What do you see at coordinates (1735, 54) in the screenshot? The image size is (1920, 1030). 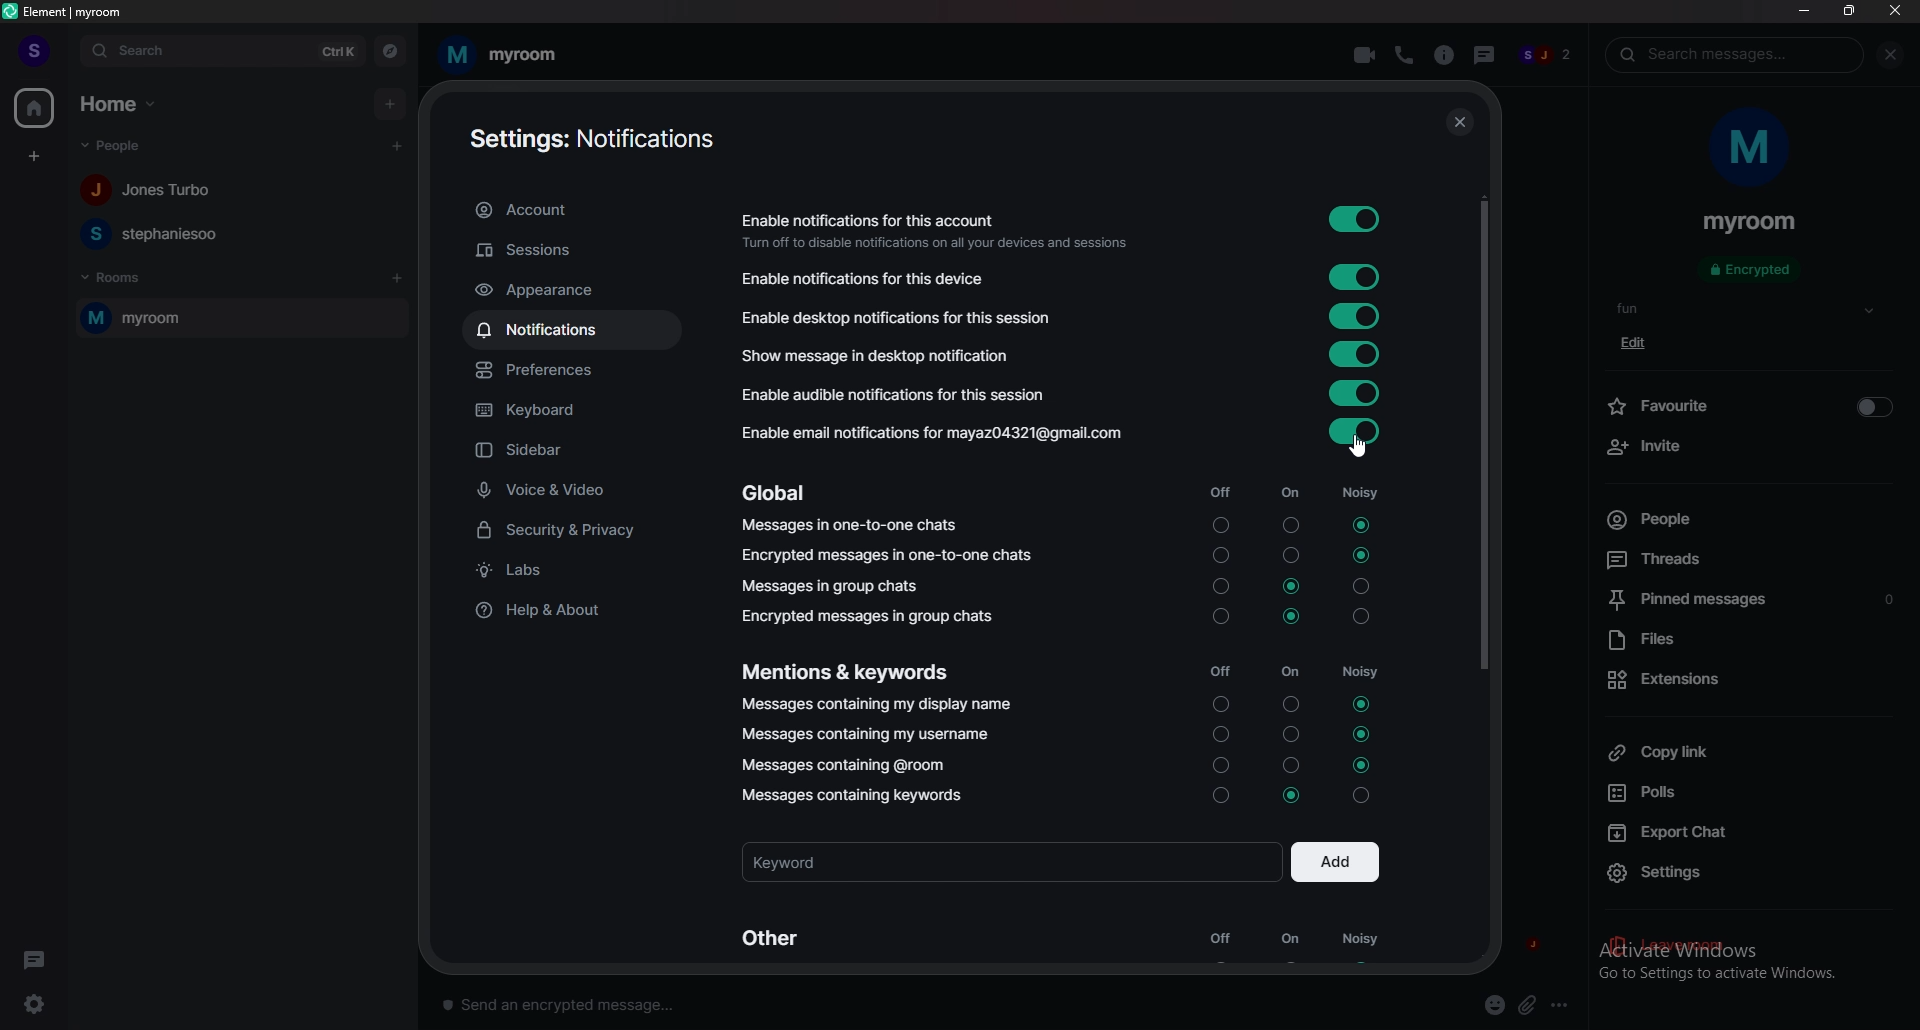 I see `search messages` at bounding box center [1735, 54].